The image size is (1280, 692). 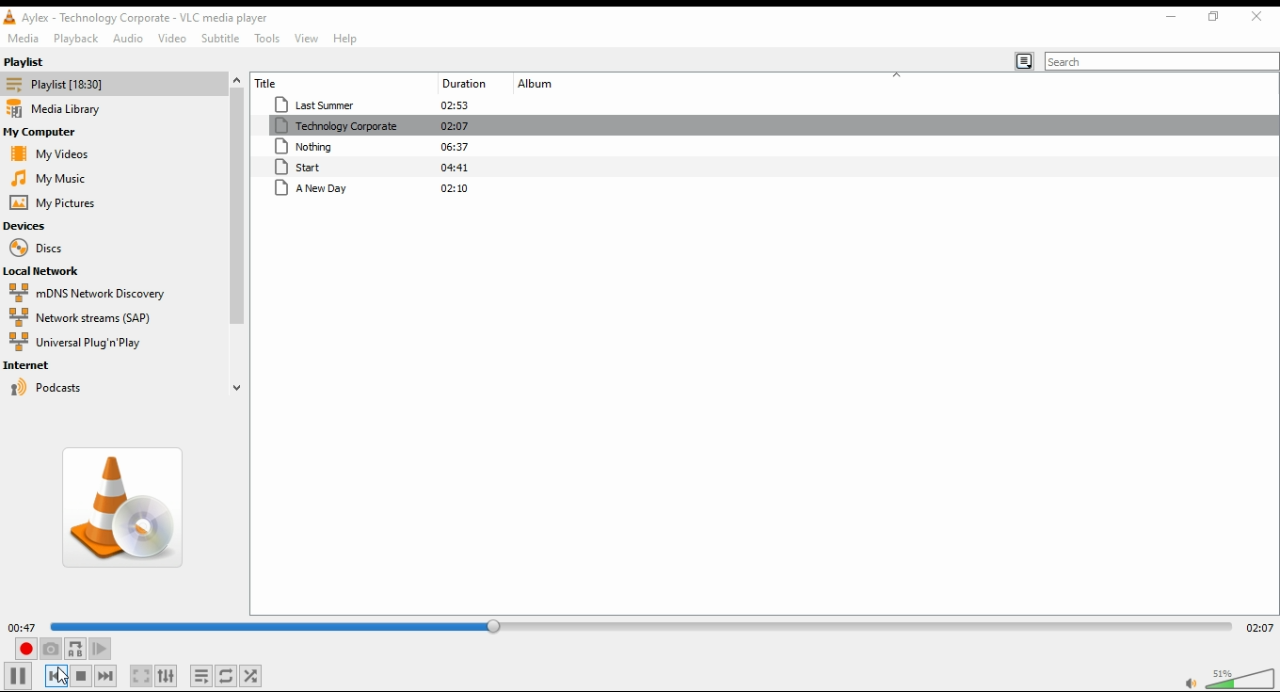 I want to click on podcasts, so click(x=92, y=389).